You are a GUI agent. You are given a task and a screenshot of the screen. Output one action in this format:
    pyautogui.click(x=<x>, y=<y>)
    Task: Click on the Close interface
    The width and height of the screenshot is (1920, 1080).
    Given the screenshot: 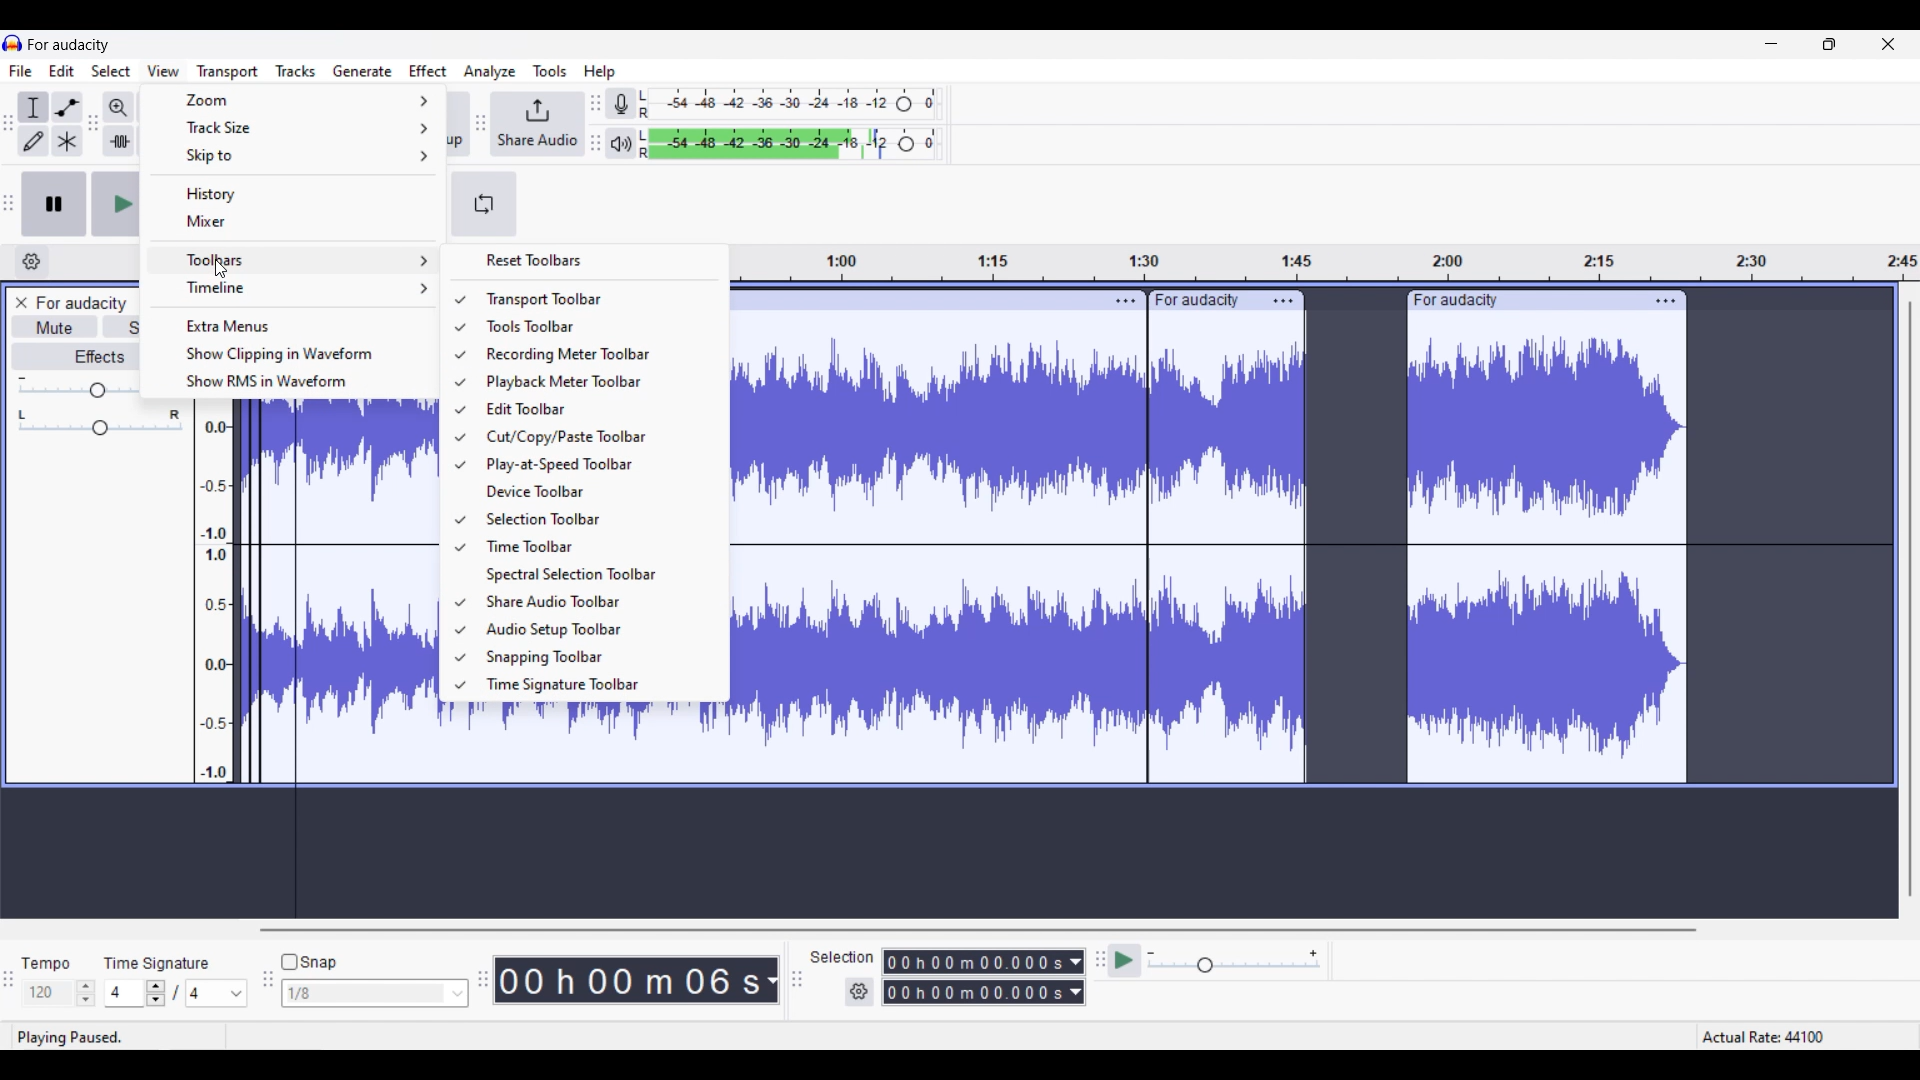 What is the action you would take?
    pyautogui.click(x=1889, y=44)
    